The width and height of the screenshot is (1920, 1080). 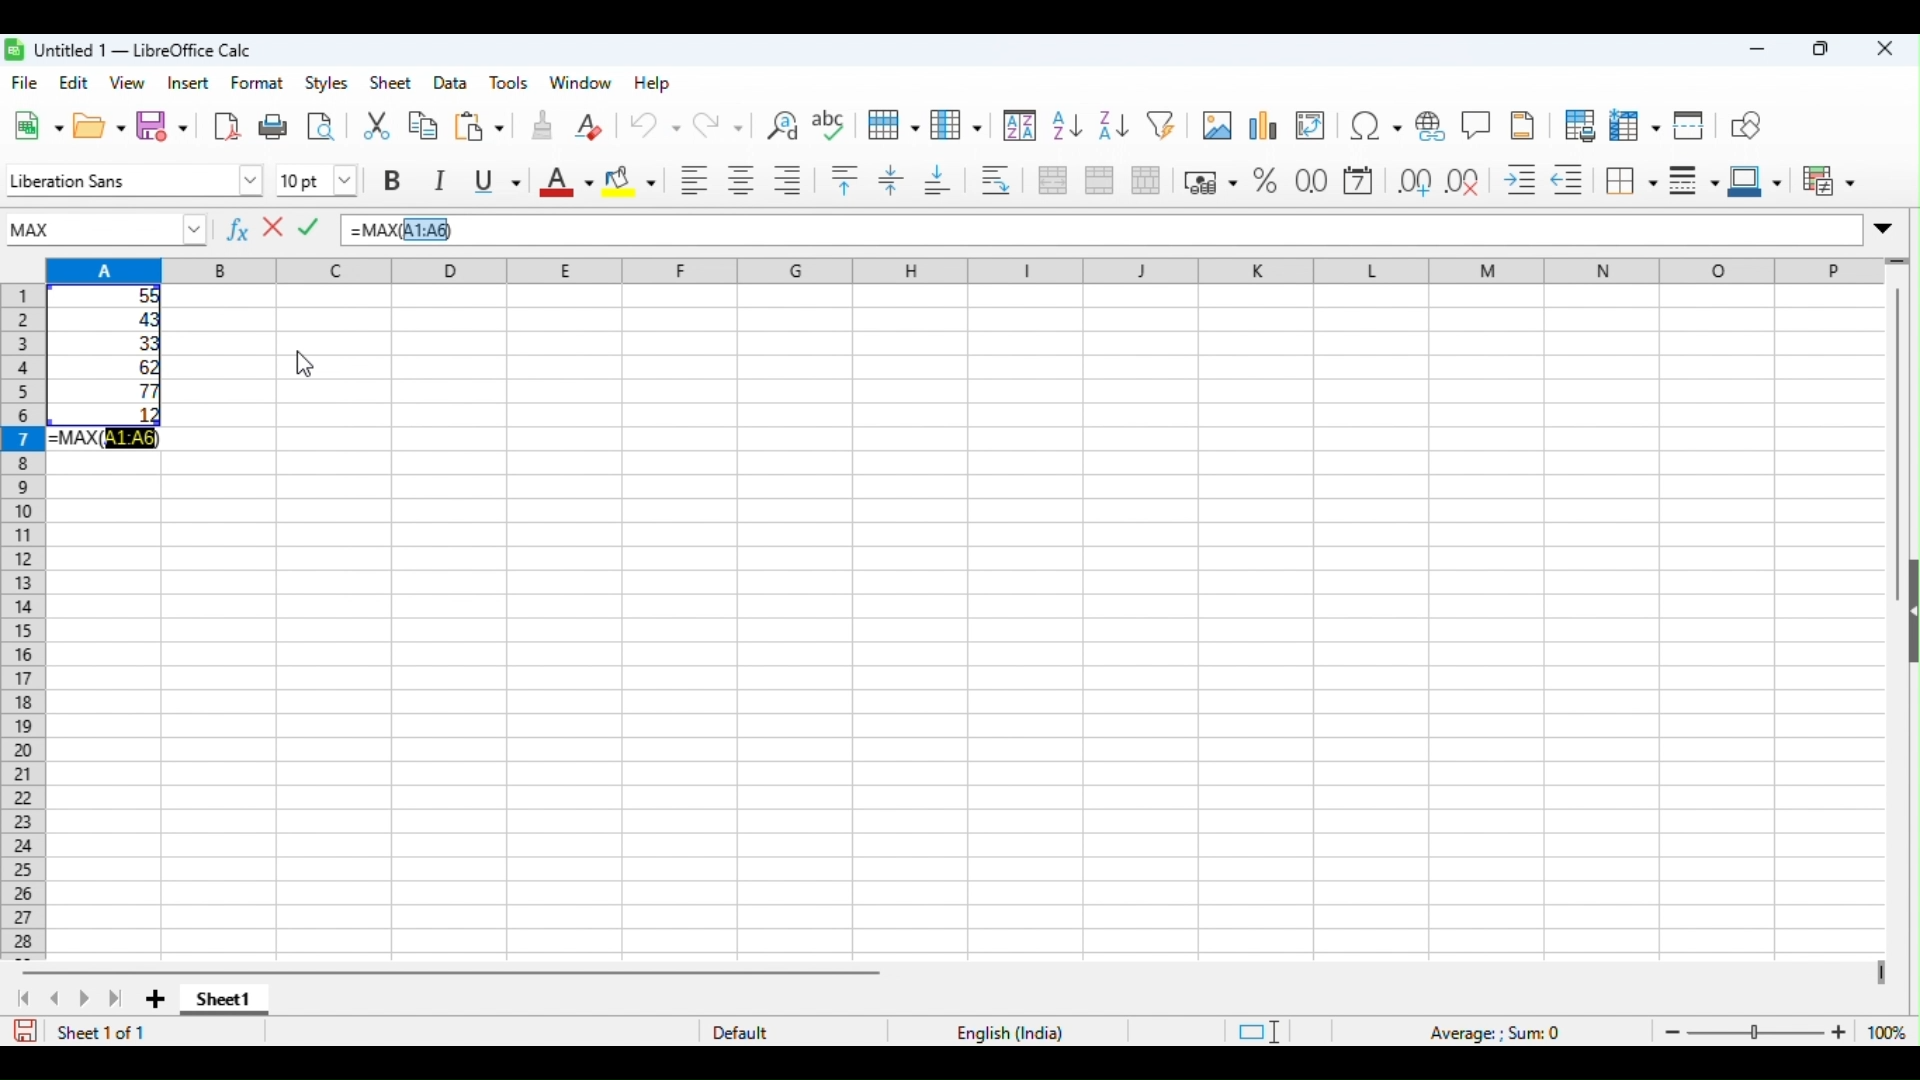 What do you see at coordinates (937, 180) in the screenshot?
I see `align bottom` at bounding box center [937, 180].